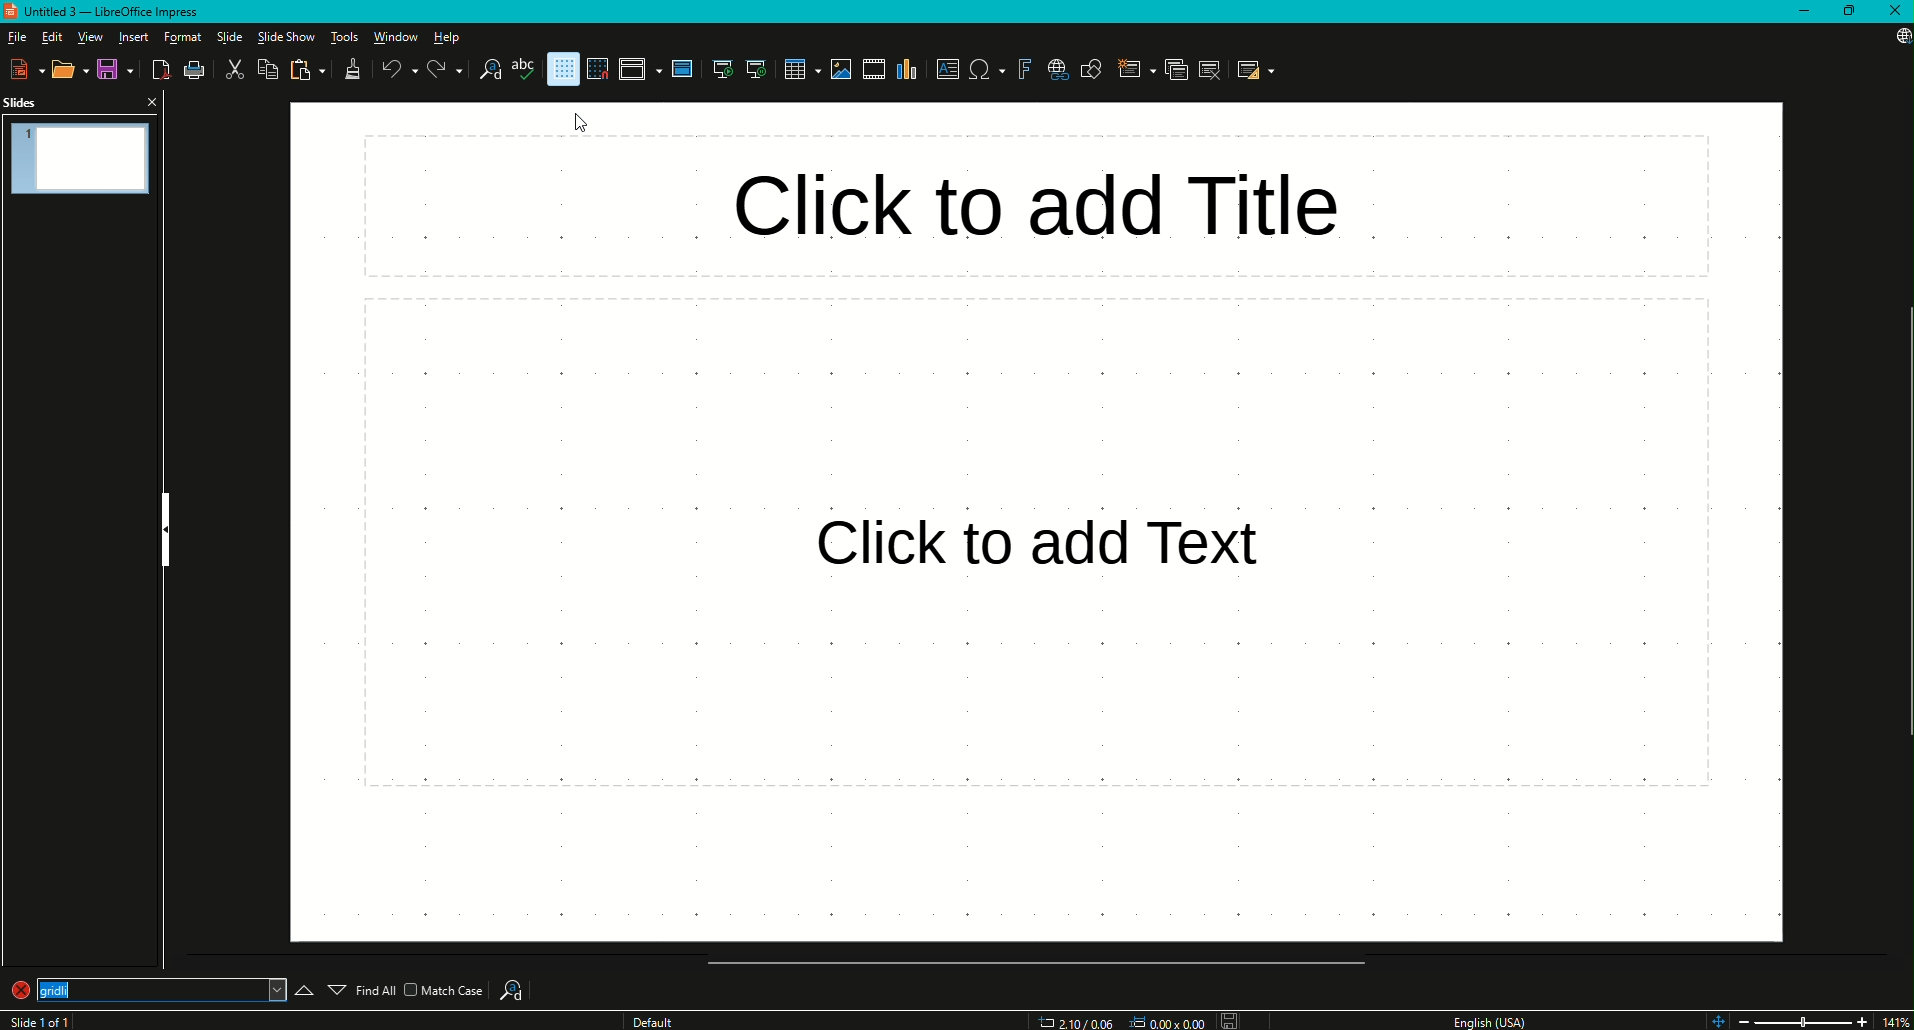  I want to click on Close preview, so click(152, 103).